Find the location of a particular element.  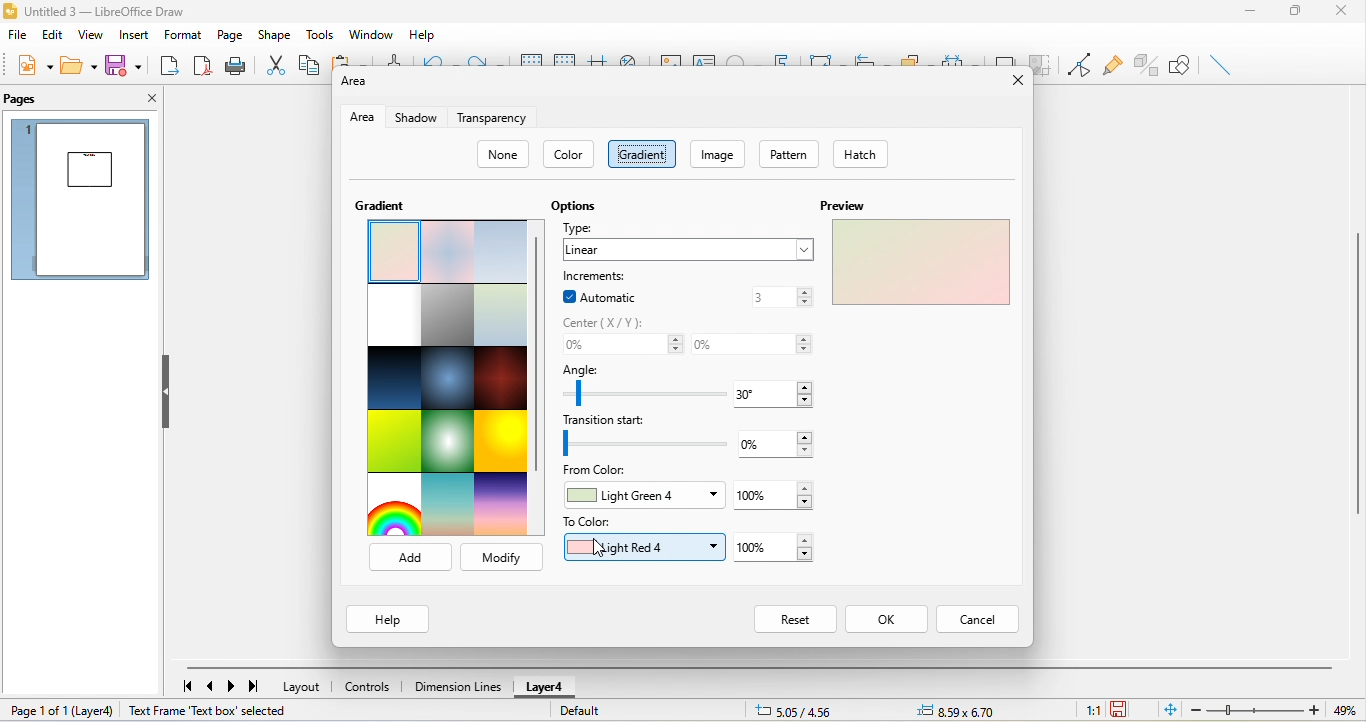

transformation is located at coordinates (821, 56).